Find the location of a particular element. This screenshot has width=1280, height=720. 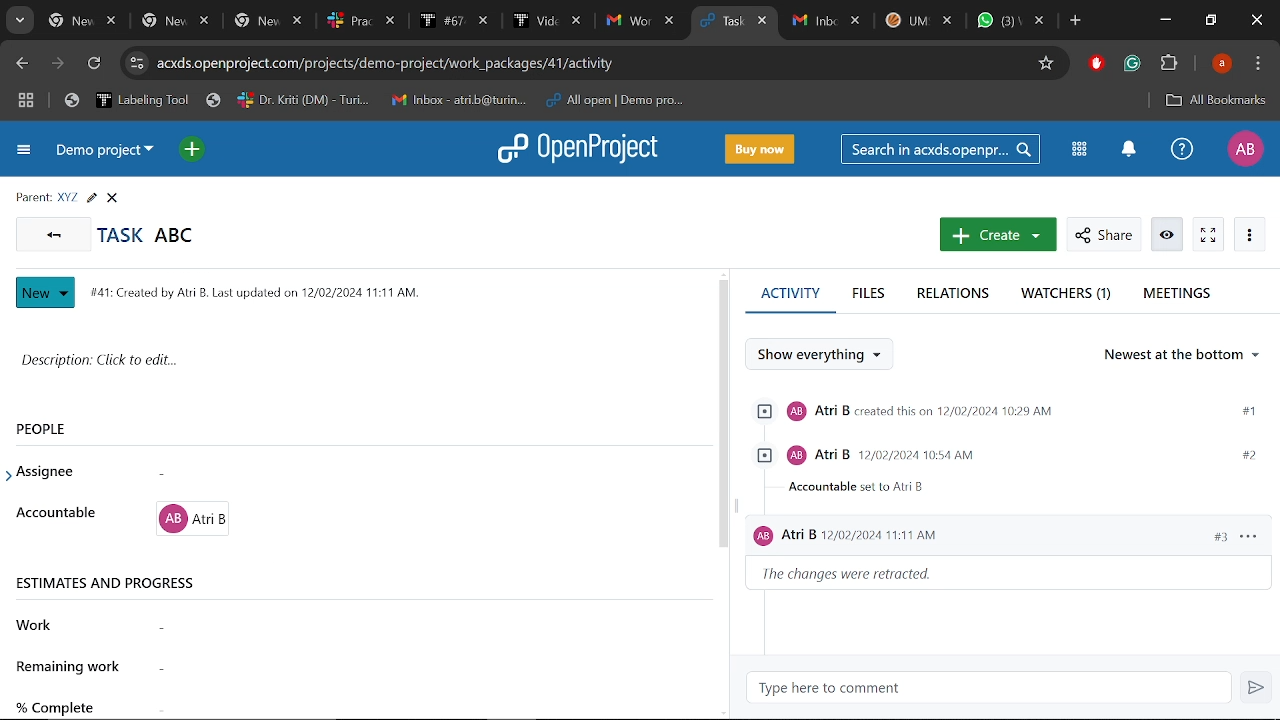

Space for adding description is located at coordinates (350, 366).